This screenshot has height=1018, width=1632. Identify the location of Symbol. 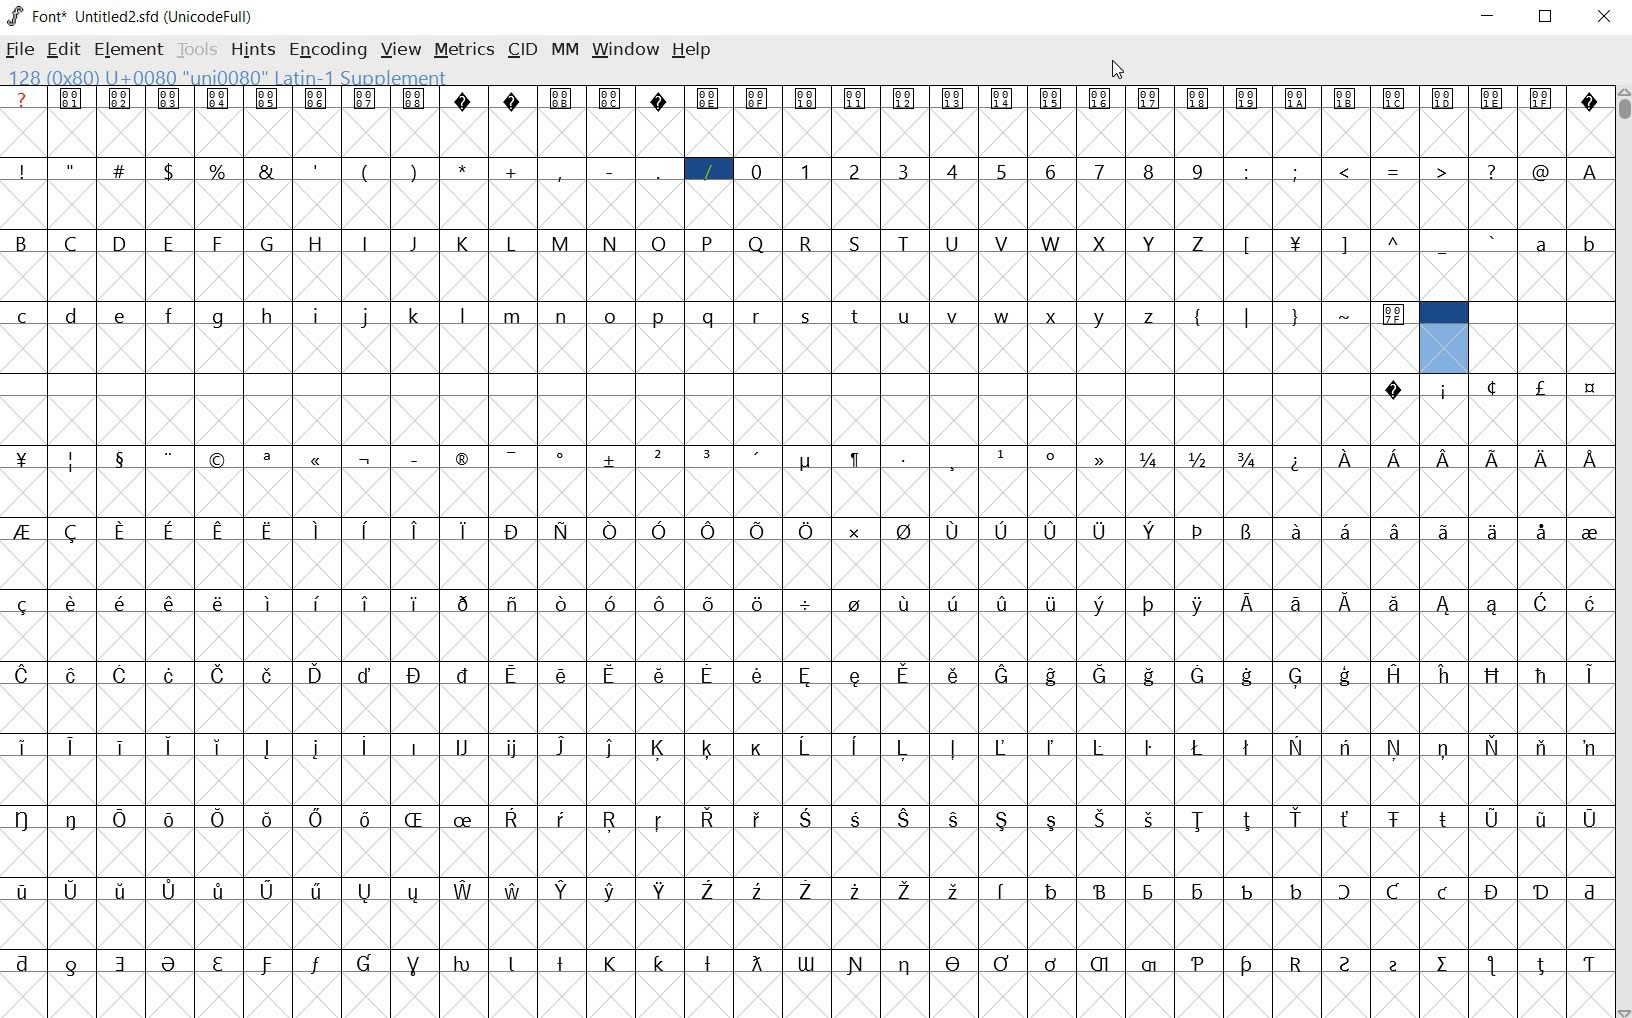
(1051, 889).